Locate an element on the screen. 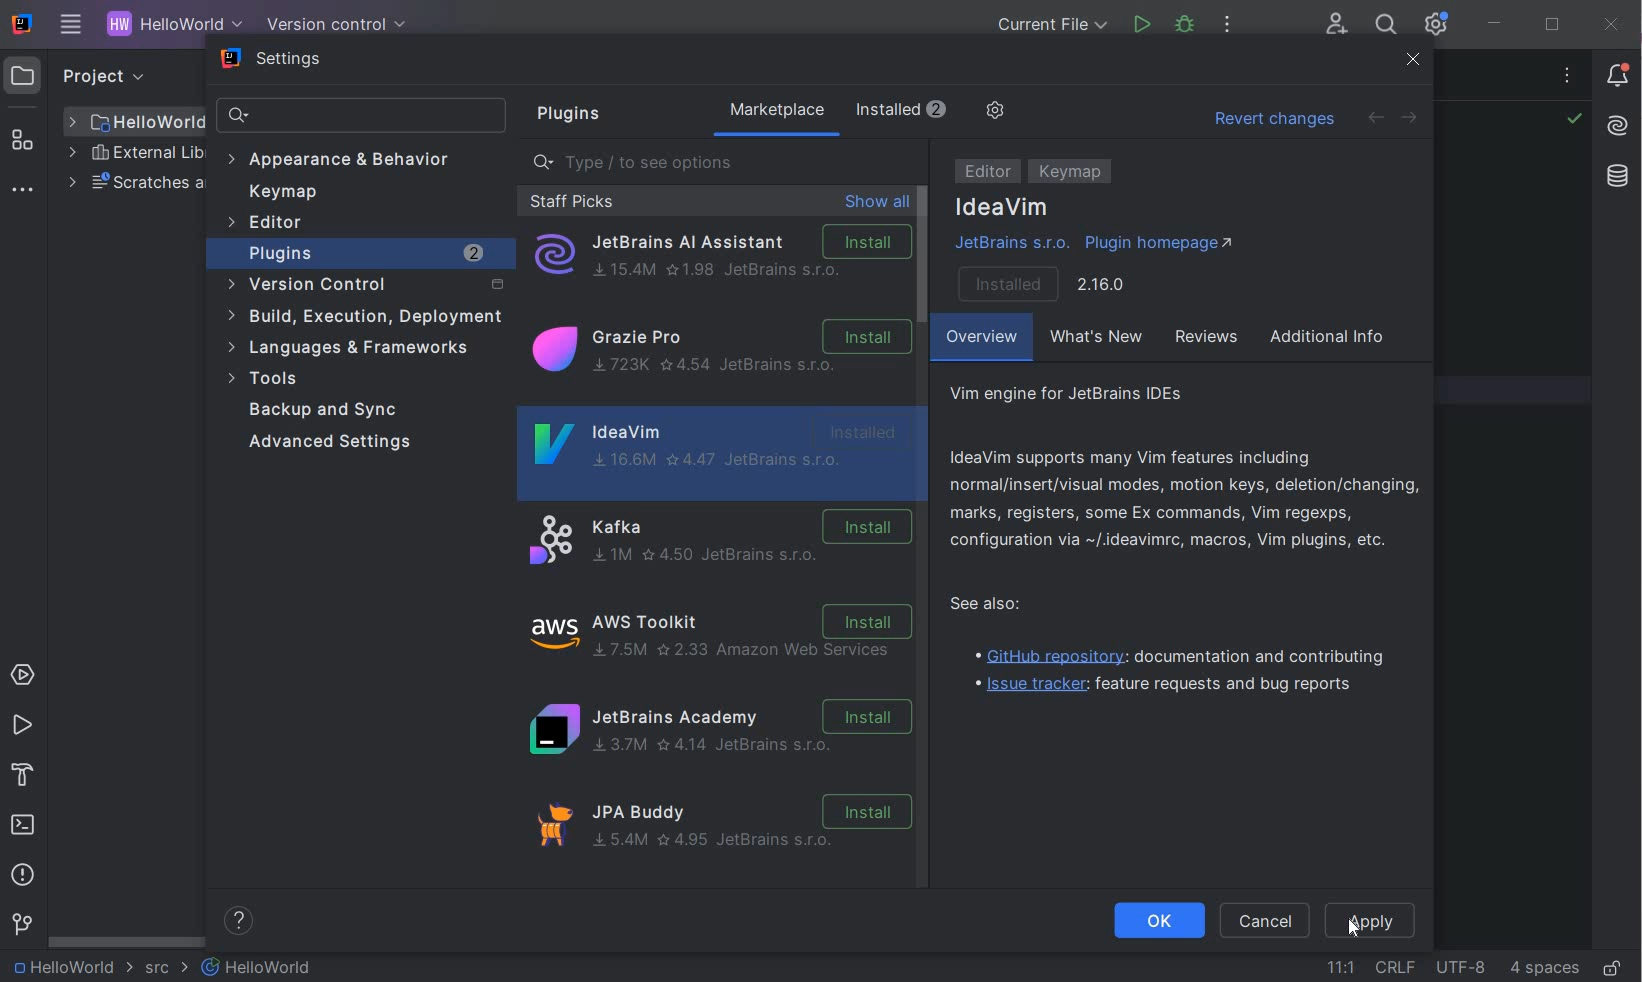 The height and width of the screenshot is (982, 1642). overview is located at coordinates (982, 339).